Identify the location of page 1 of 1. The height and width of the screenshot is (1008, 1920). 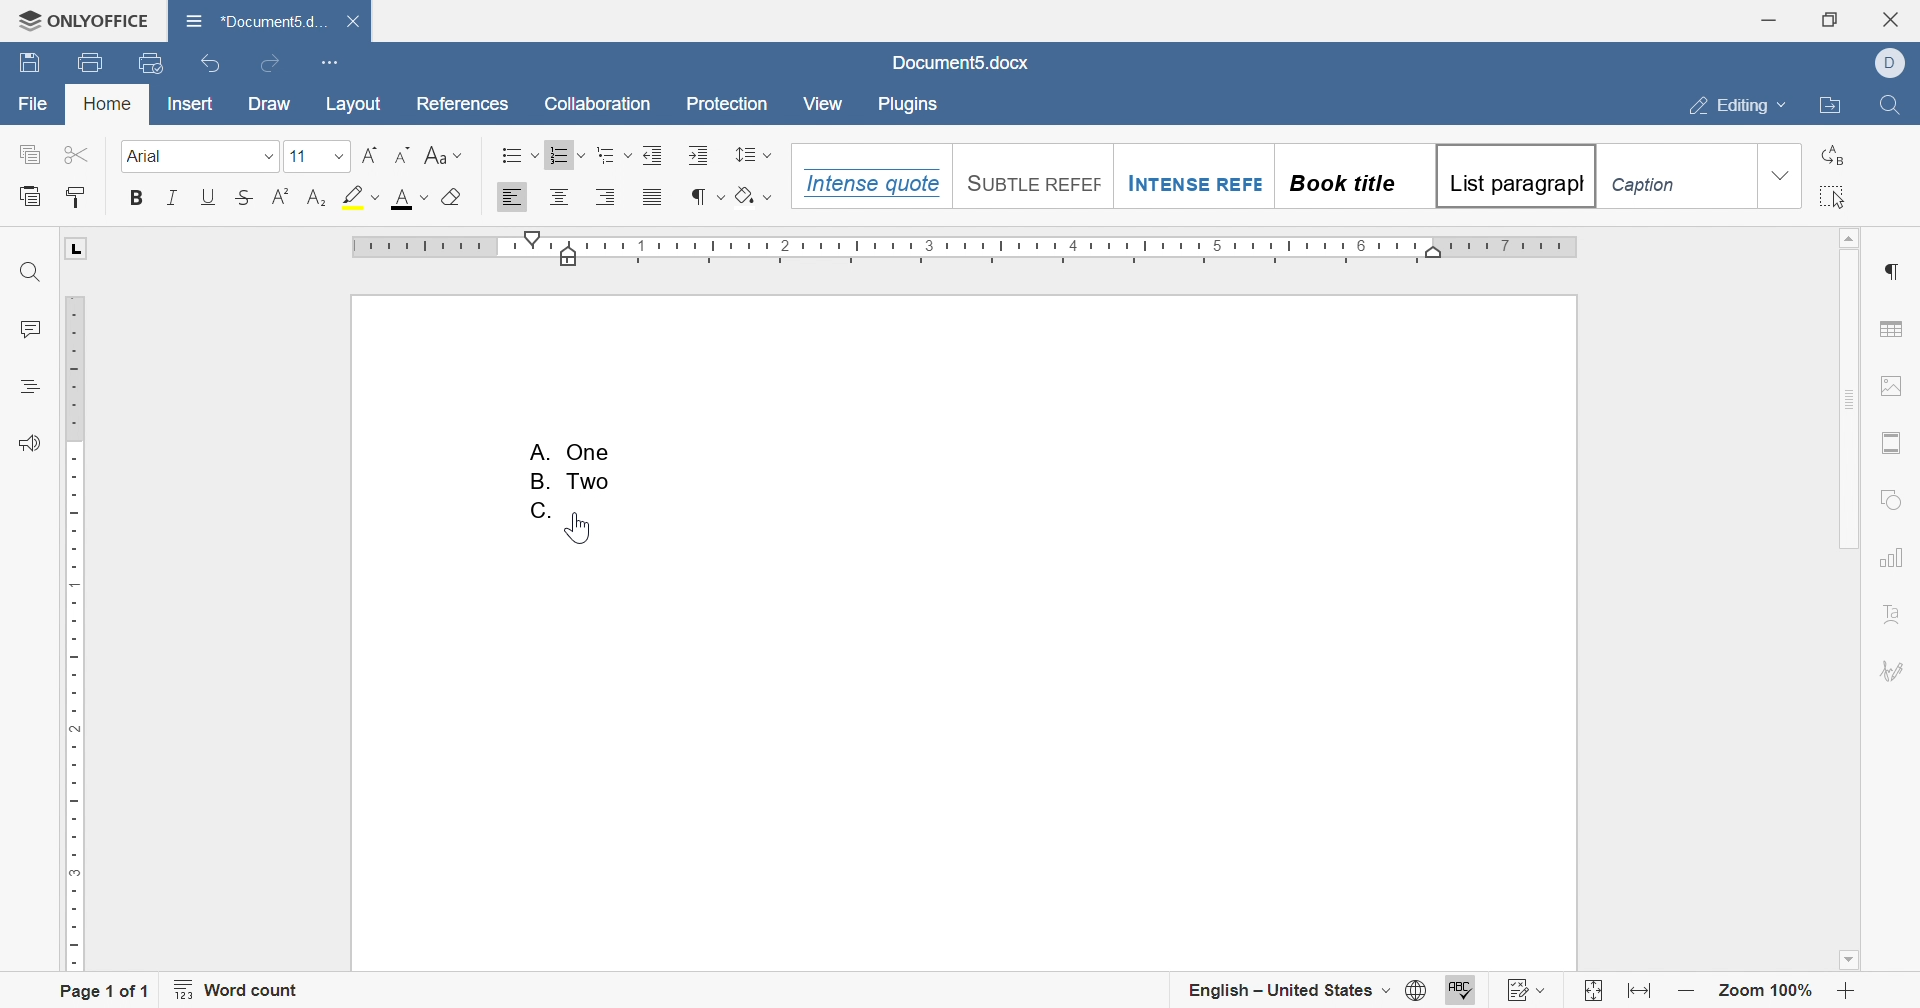
(106, 989).